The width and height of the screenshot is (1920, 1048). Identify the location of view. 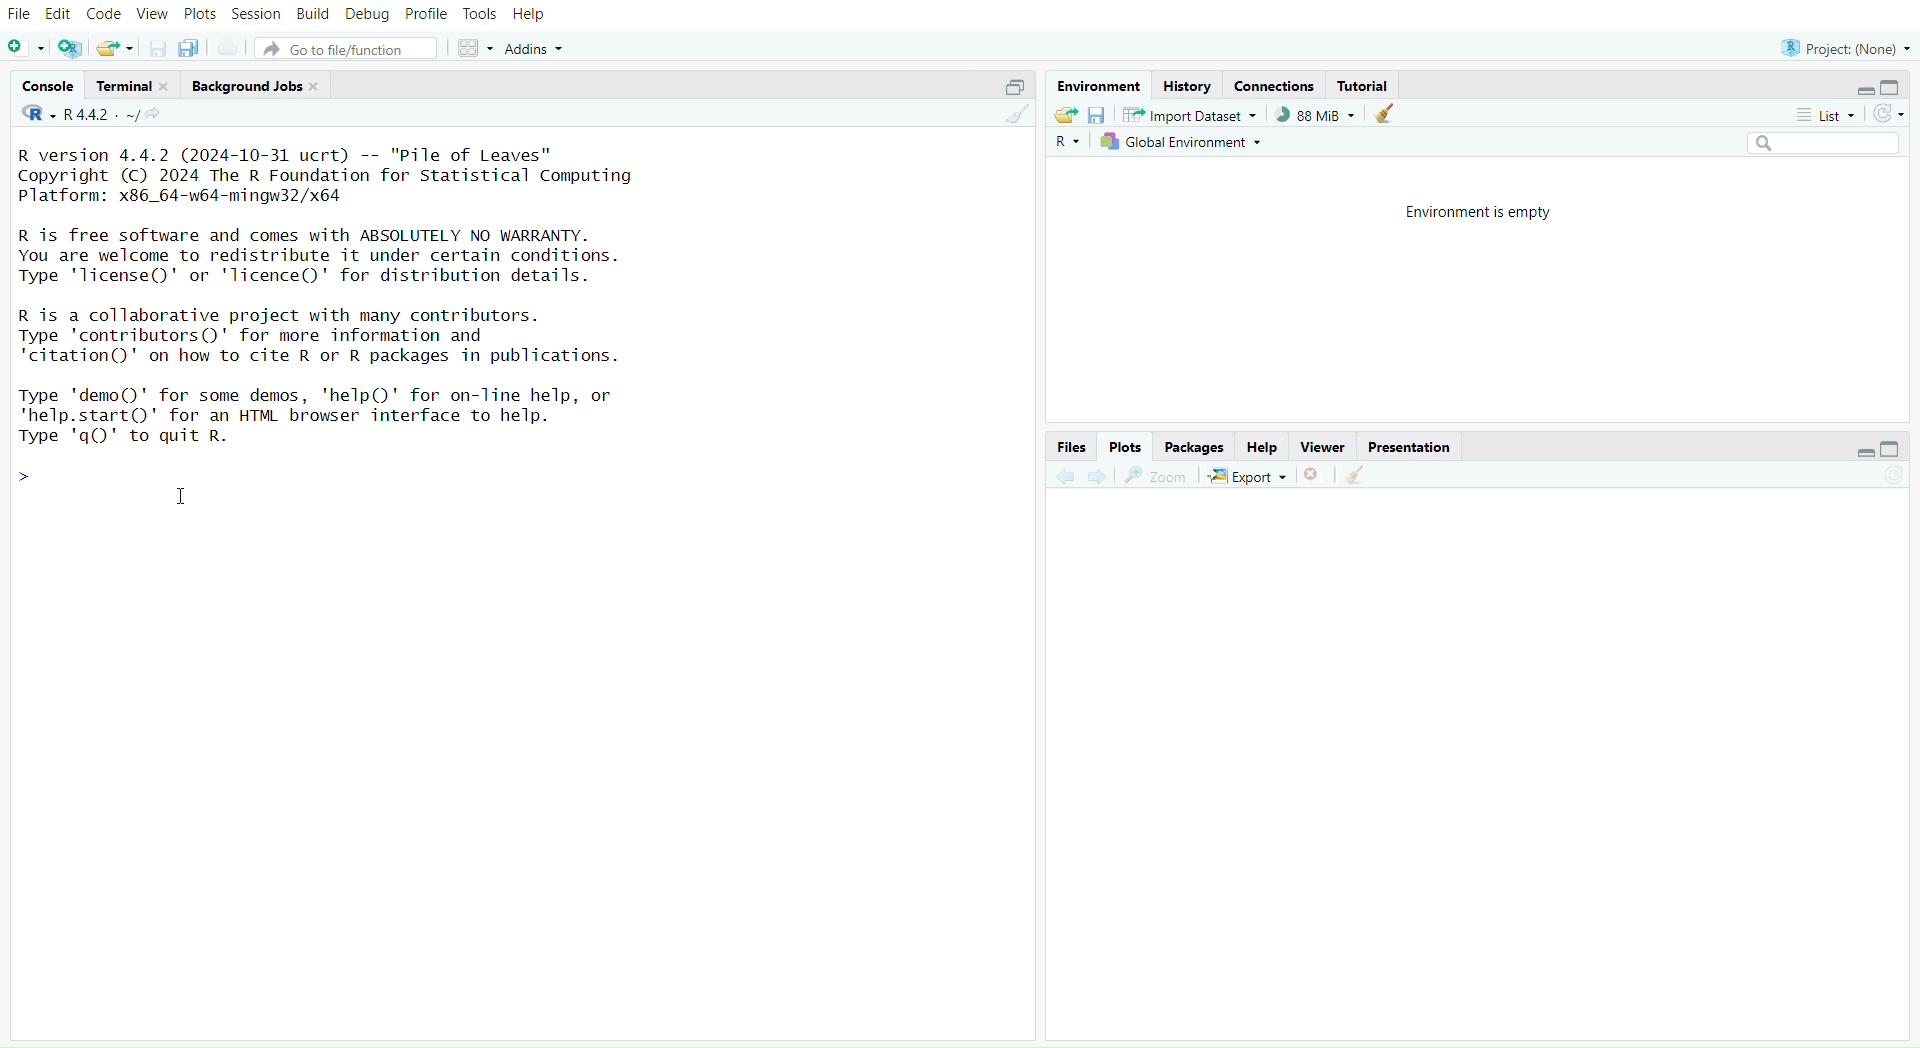
(153, 15).